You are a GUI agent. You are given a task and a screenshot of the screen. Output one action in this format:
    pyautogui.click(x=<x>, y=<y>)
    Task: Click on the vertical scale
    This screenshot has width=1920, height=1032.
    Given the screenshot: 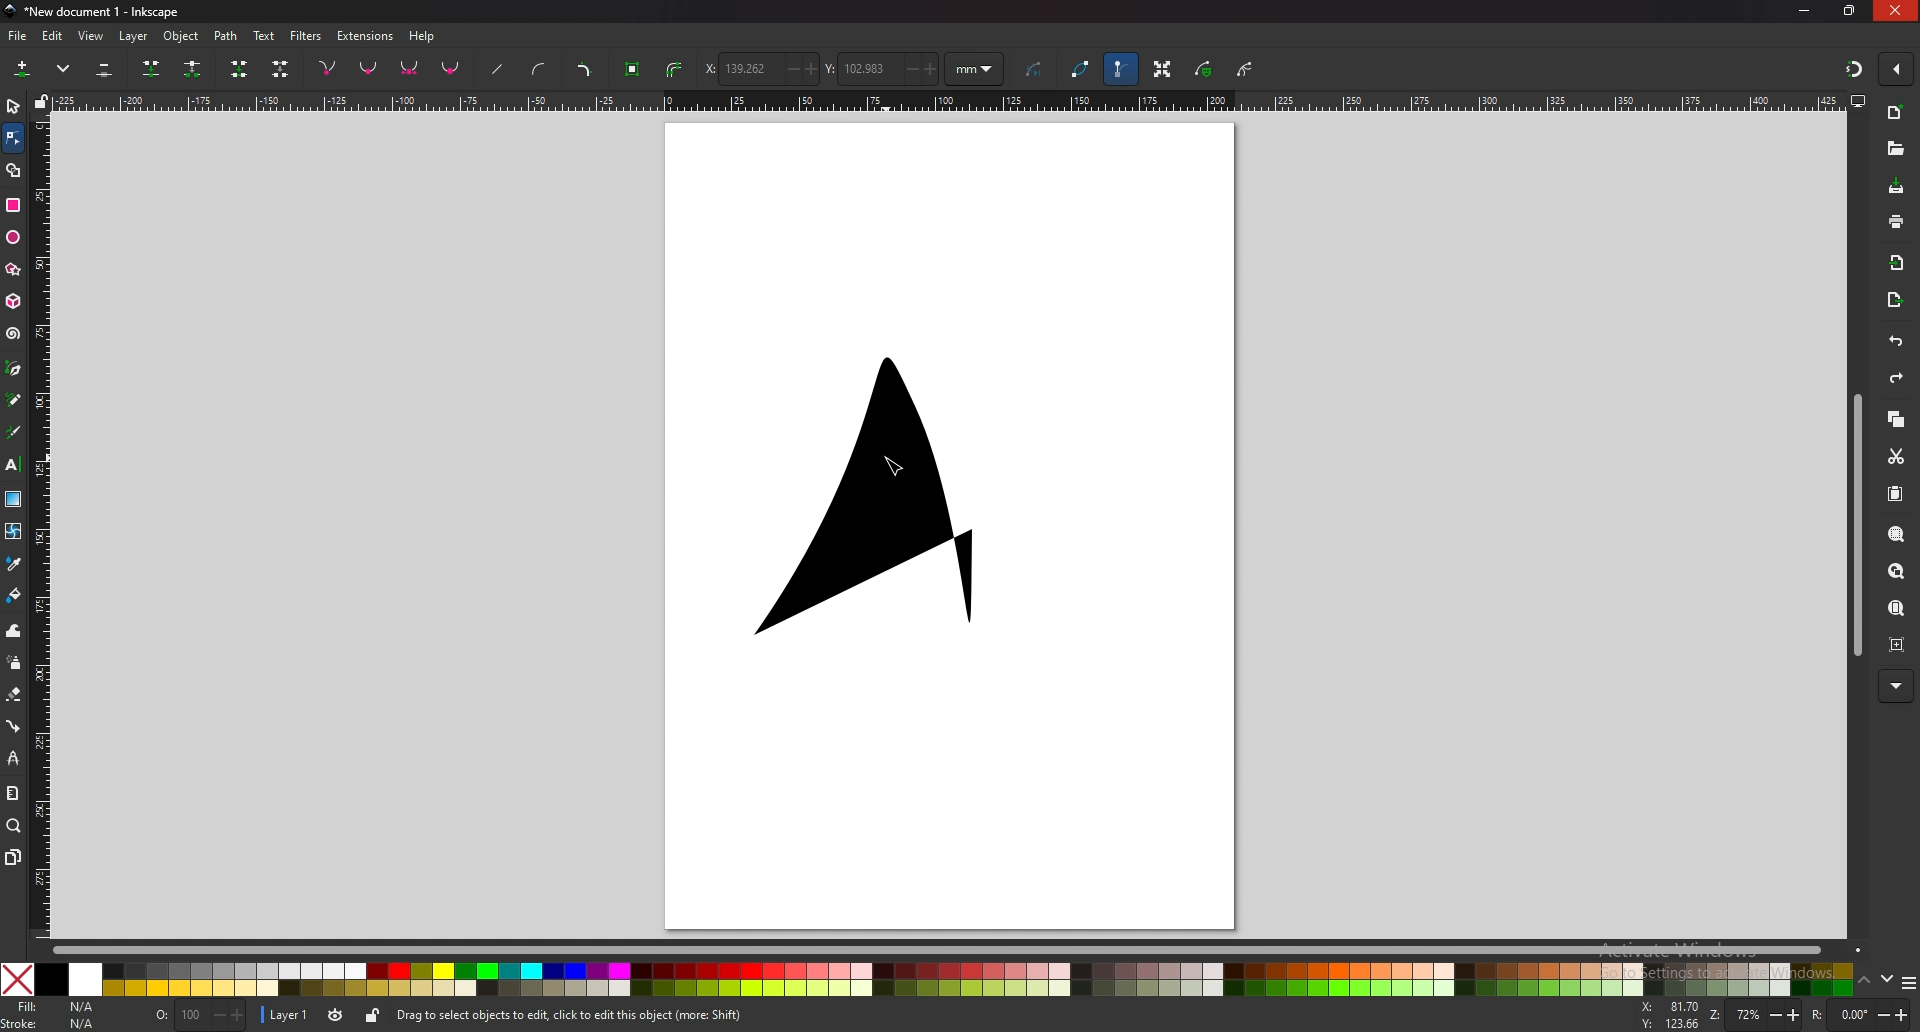 What is the action you would take?
    pyautogui.click(x=43, y=526)
    